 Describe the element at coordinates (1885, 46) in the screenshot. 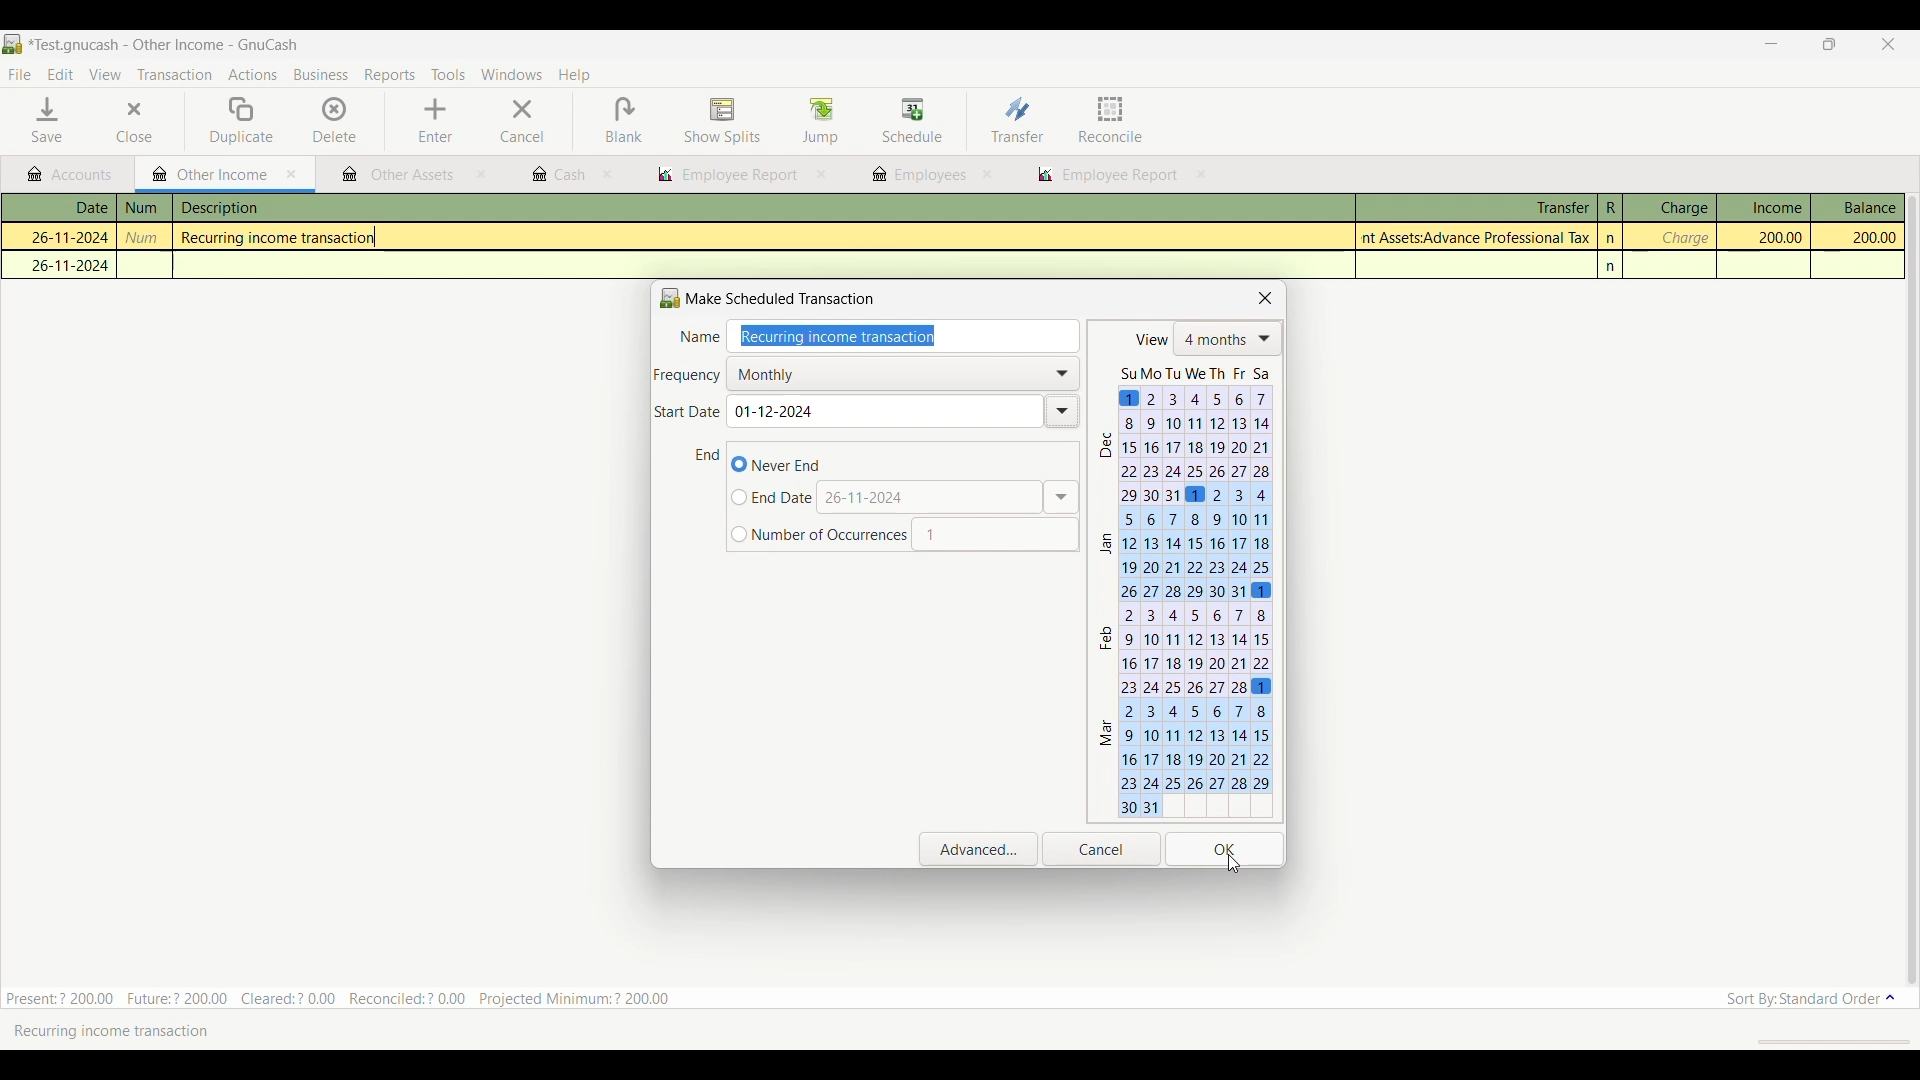

I see `Close interface` at that location.